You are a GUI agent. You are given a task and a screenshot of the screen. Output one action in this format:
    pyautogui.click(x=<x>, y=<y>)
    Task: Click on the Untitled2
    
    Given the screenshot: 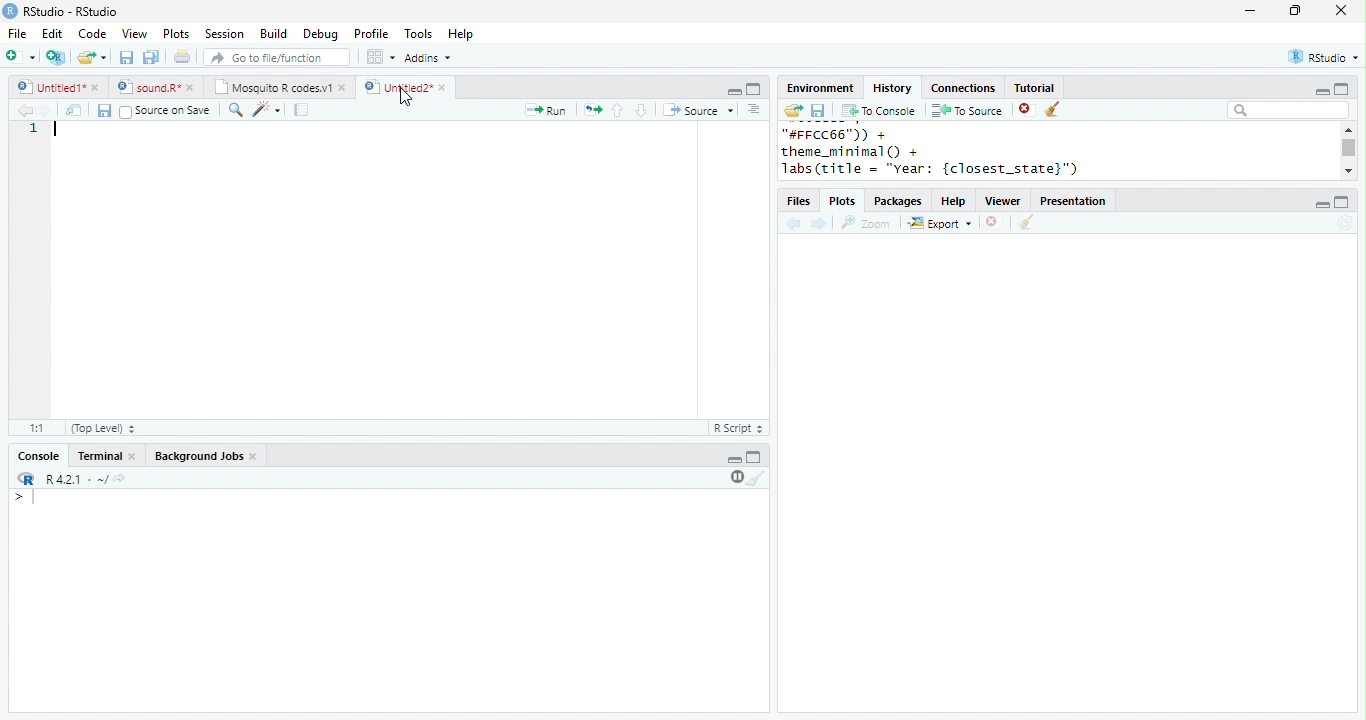 What is the action you would take?
    pyautogui.click(x=396, y=87)
    